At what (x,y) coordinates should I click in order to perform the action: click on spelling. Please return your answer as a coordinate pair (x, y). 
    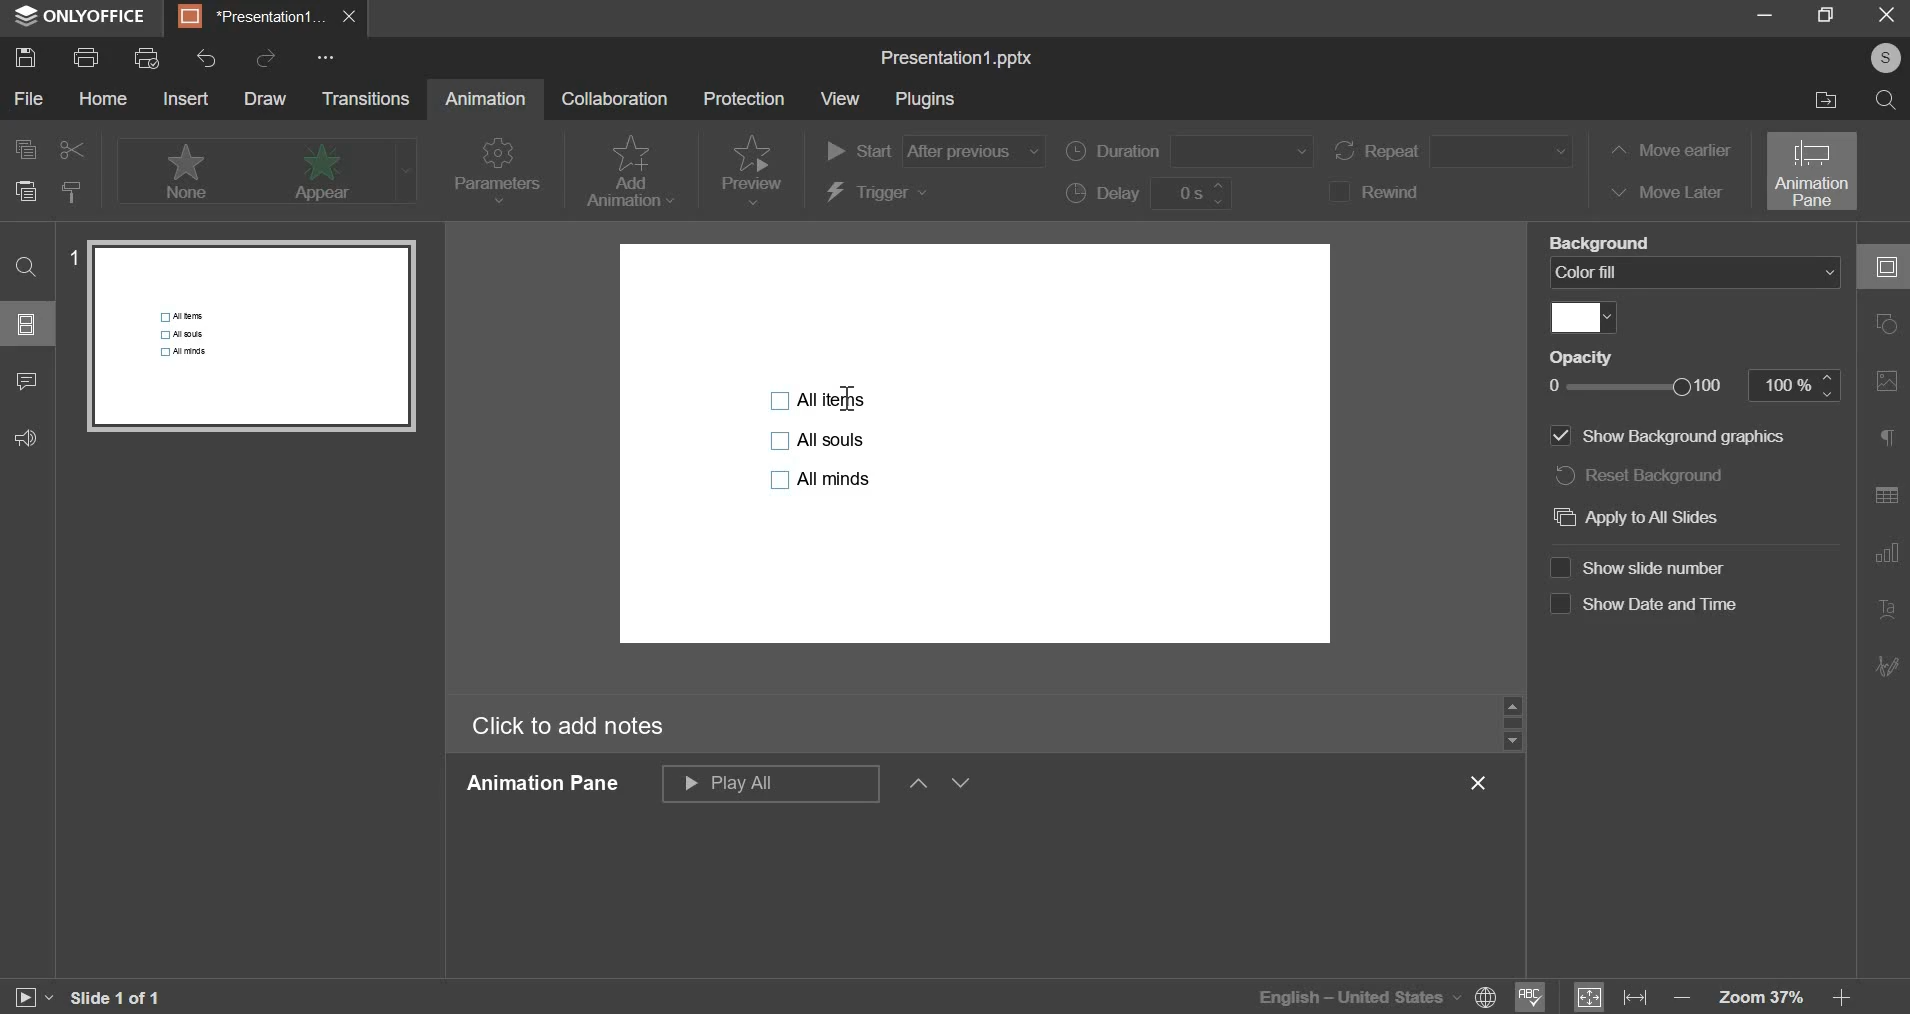
    Looking at the image, I should click on (1531, 994).